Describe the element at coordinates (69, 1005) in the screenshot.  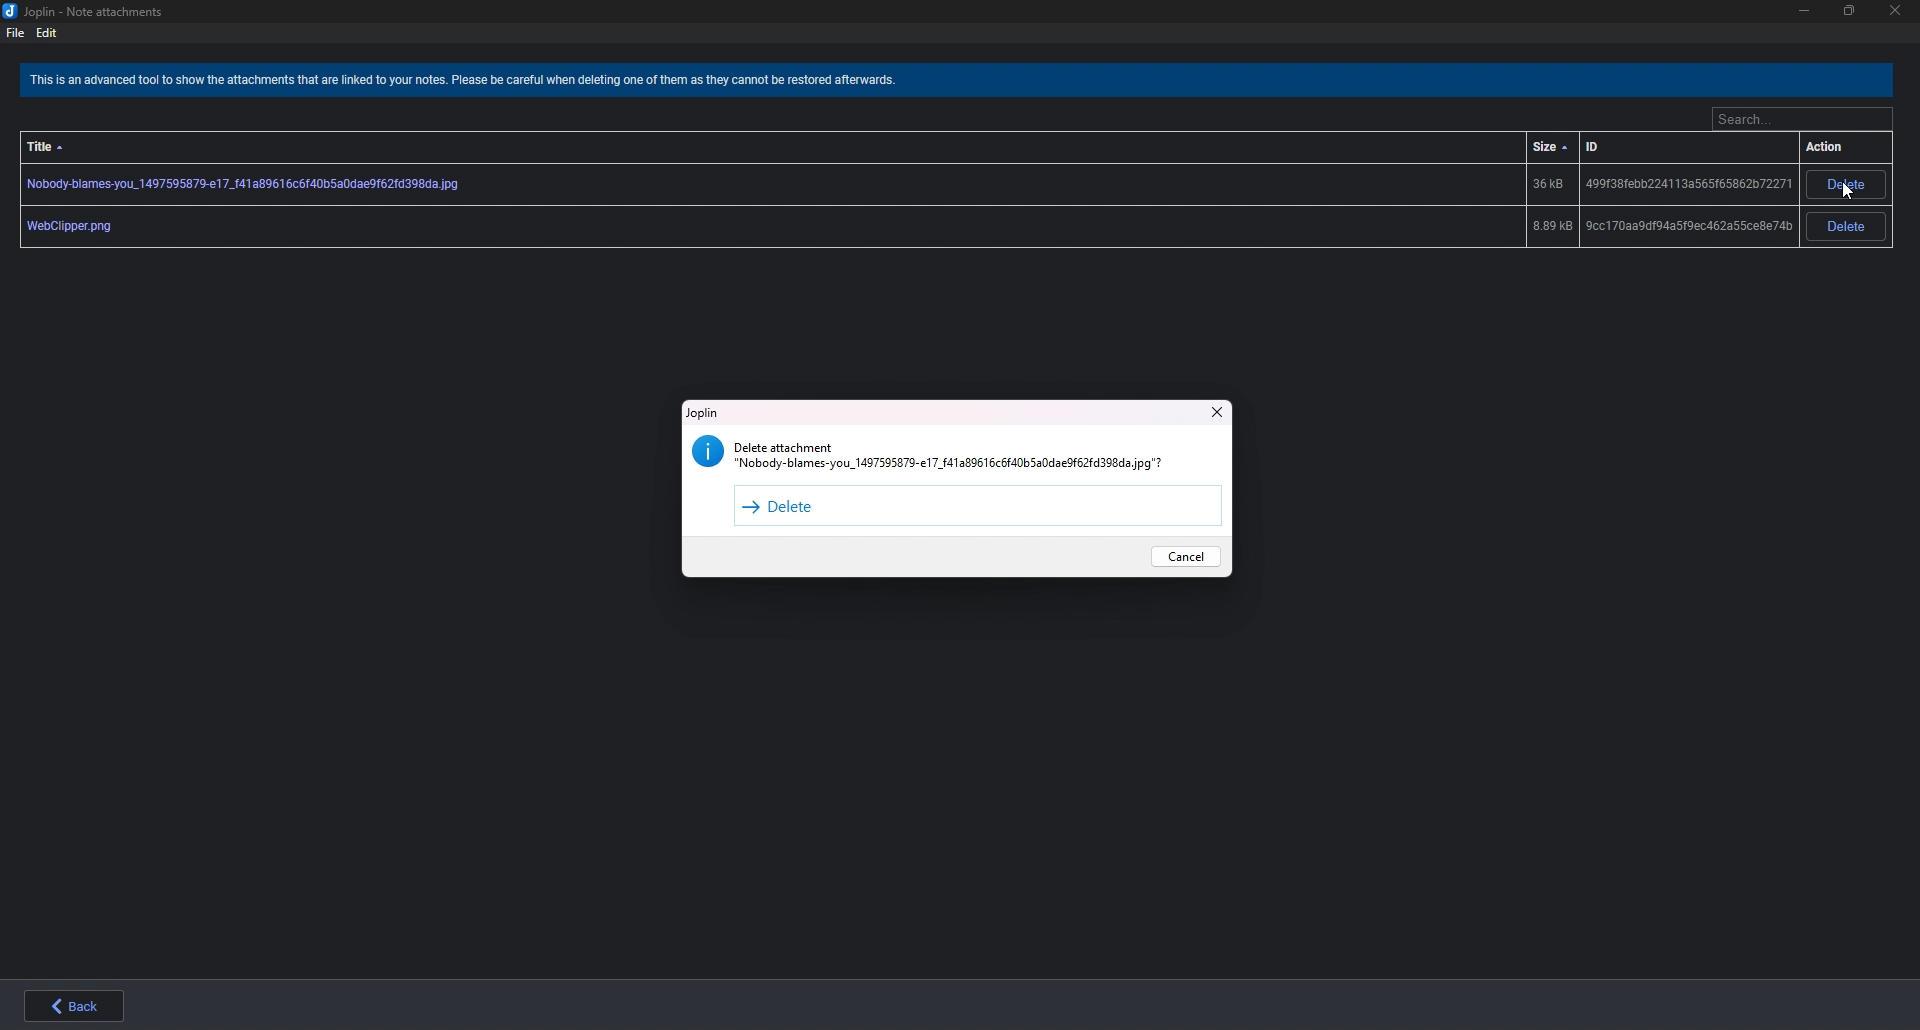
I see `back` at that location.